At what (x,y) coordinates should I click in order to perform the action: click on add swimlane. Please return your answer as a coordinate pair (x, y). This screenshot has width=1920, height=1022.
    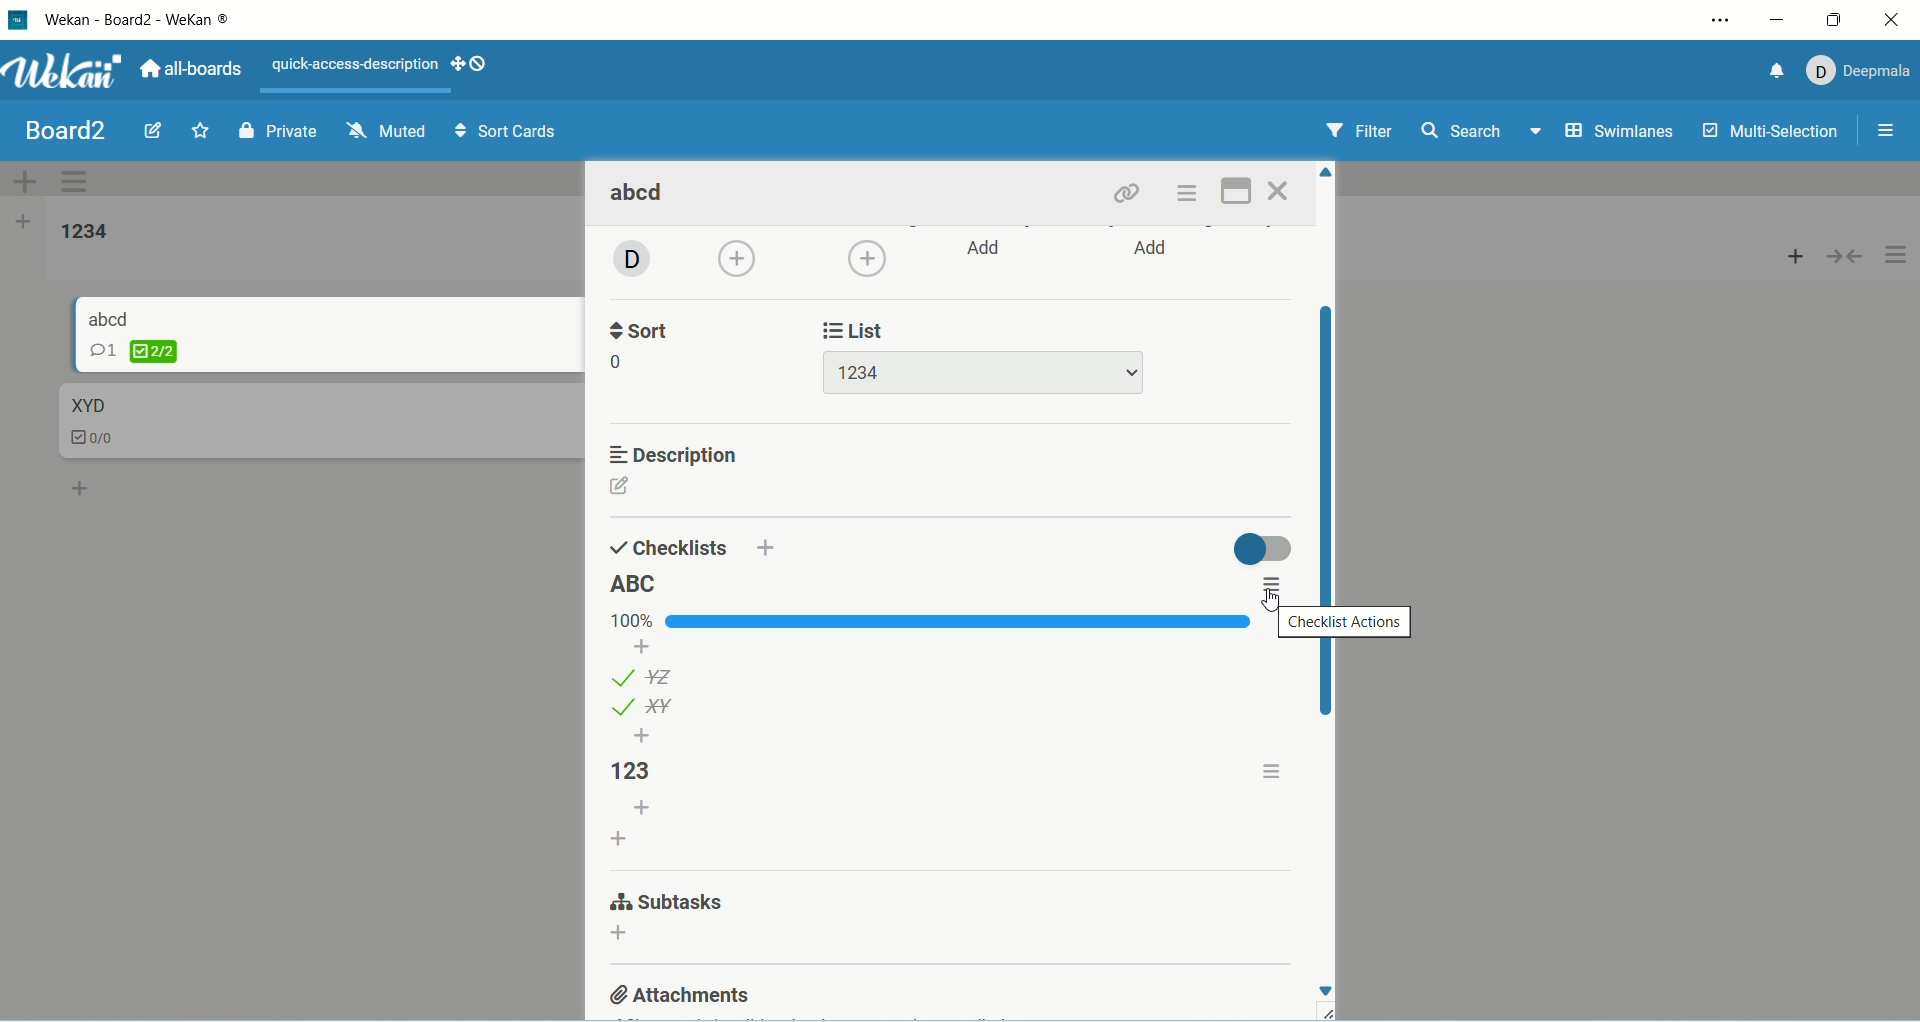
    Looking at the image, I should click on (20, 177).